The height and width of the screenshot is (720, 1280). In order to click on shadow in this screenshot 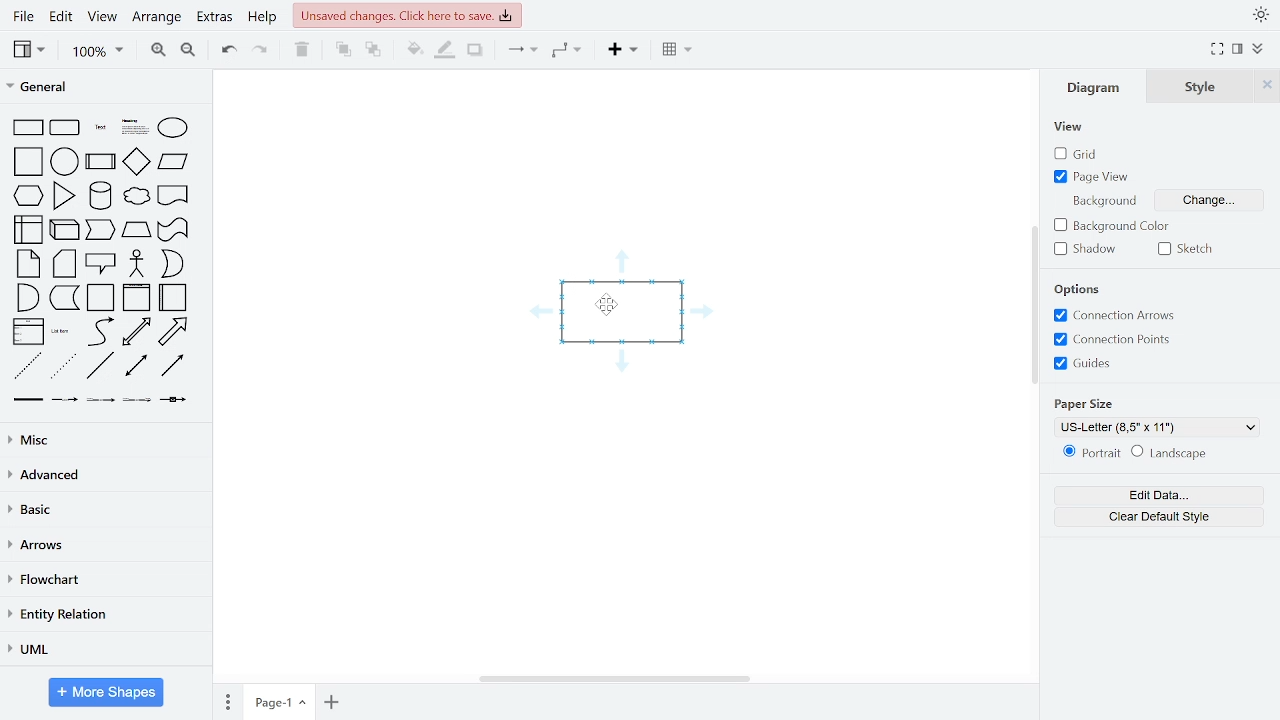, I will do `click(476, 51)`.